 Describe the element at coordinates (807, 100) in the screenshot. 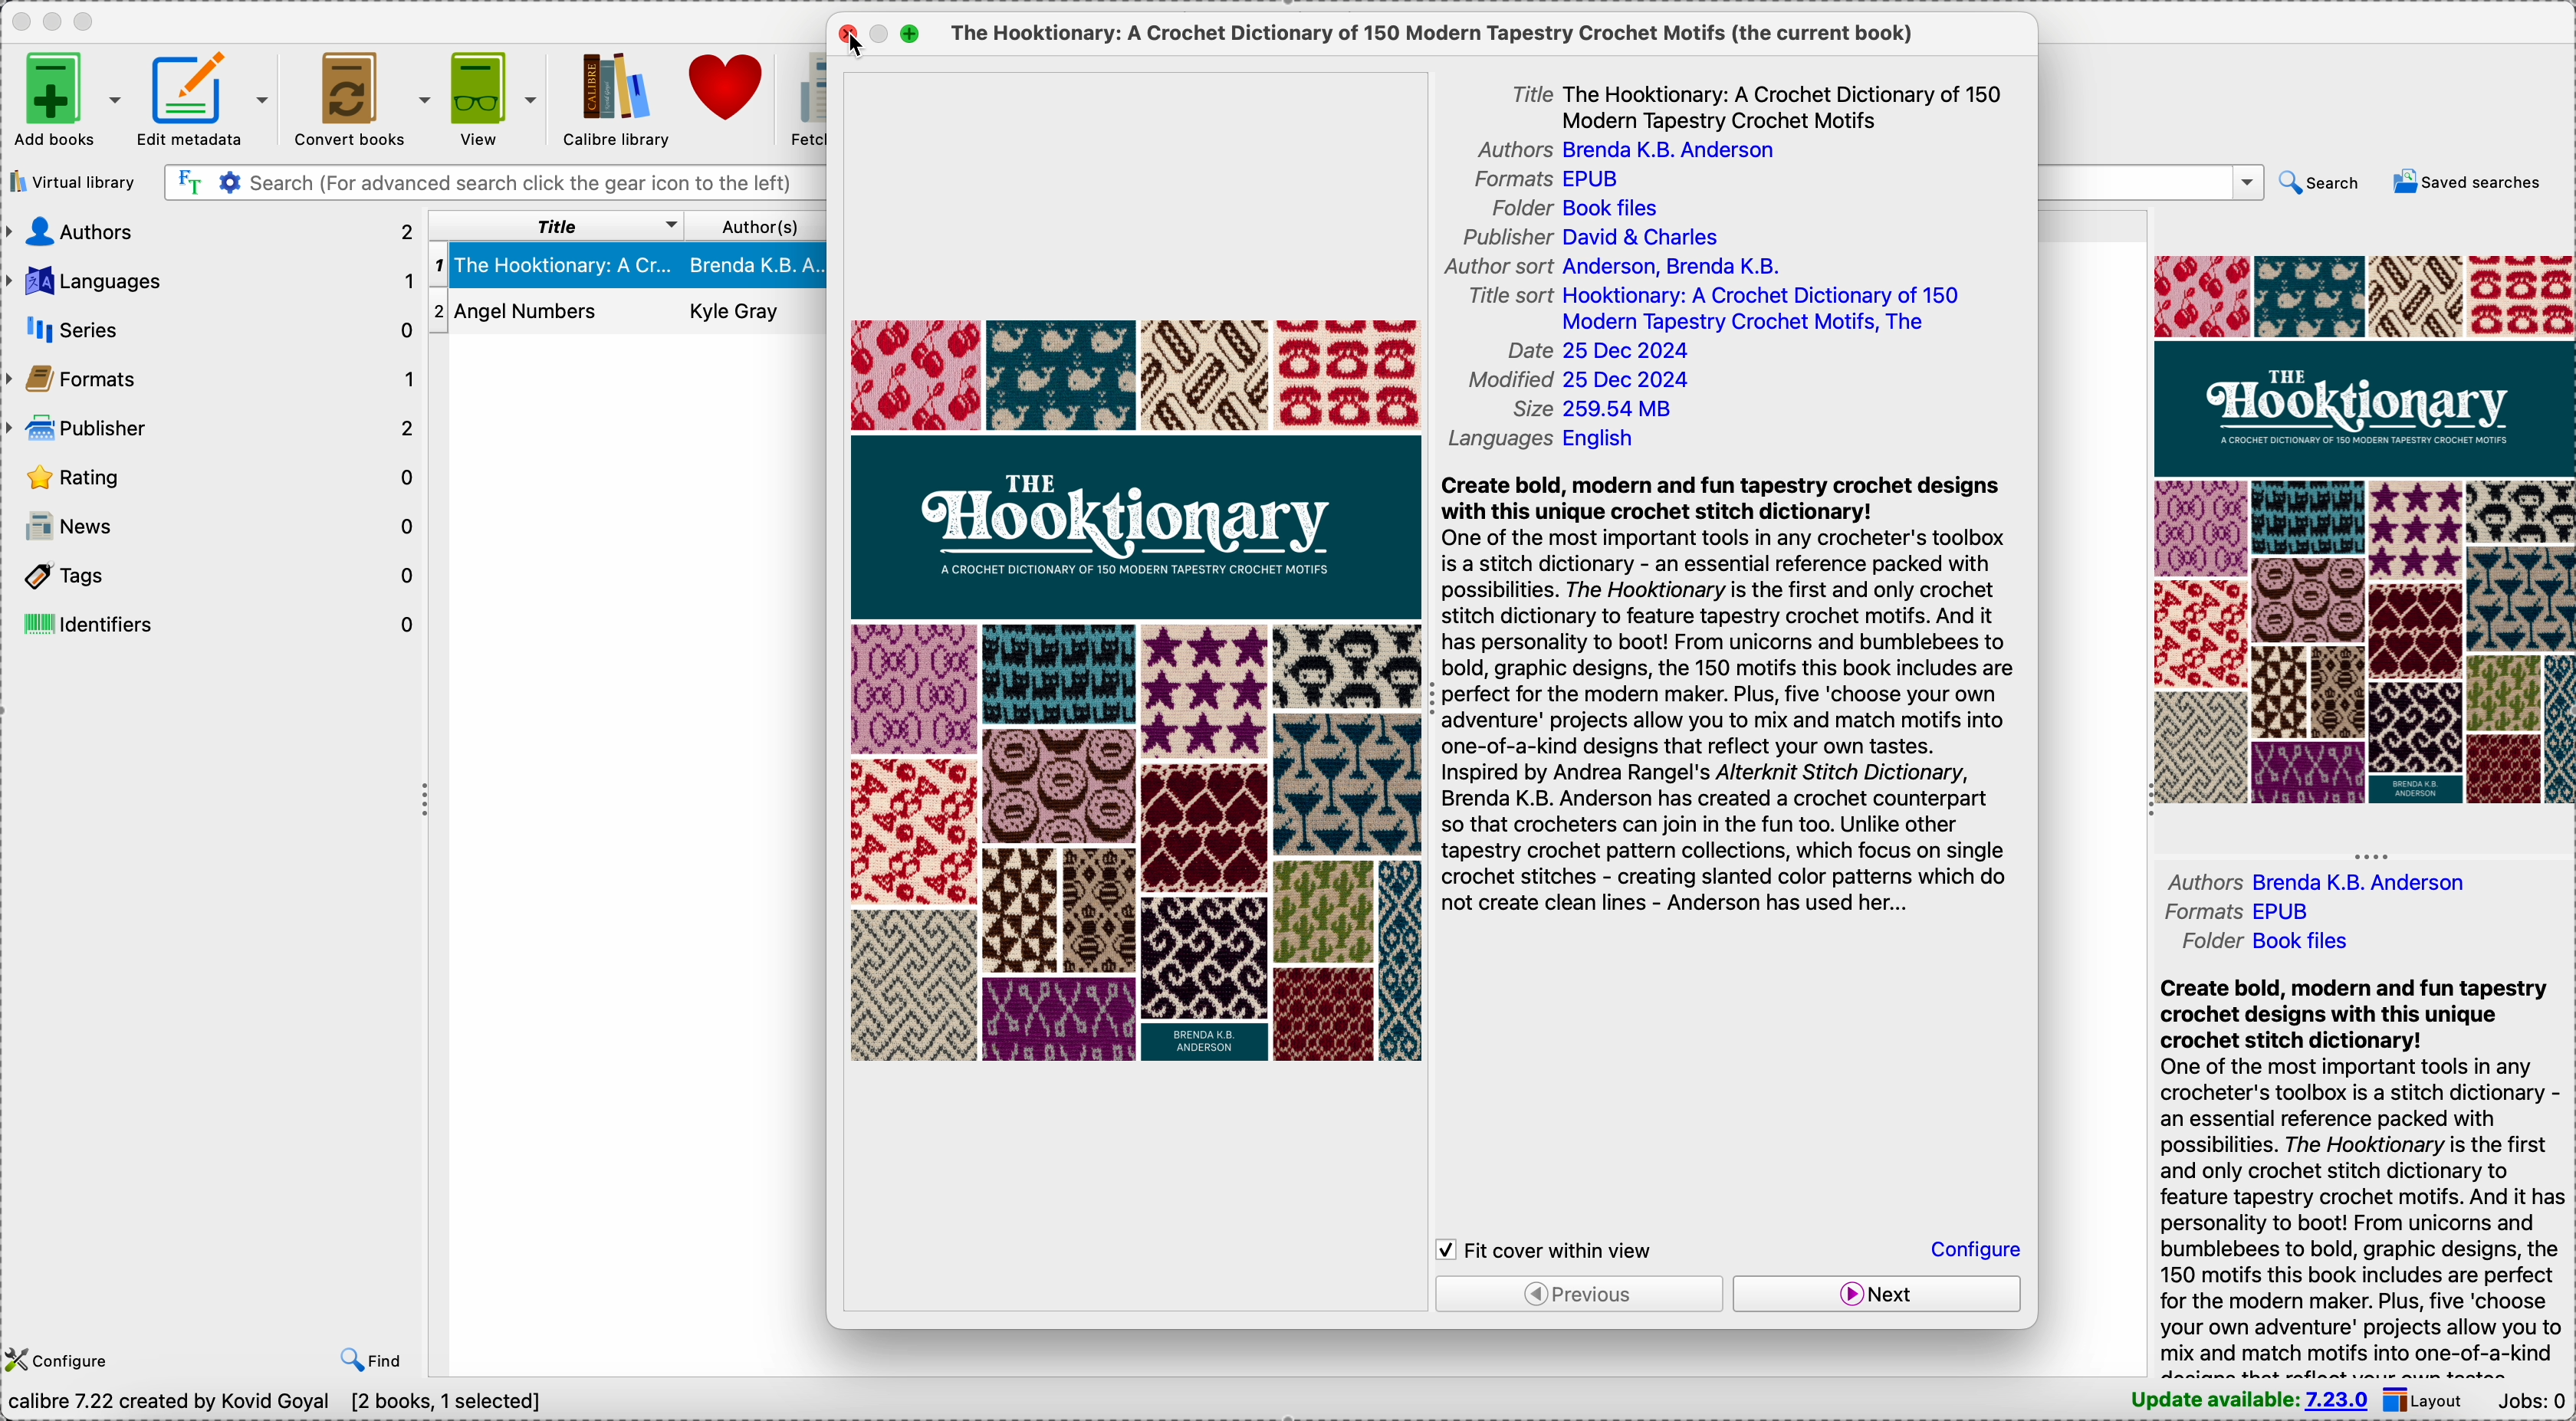

I see `fetch news` at that location.